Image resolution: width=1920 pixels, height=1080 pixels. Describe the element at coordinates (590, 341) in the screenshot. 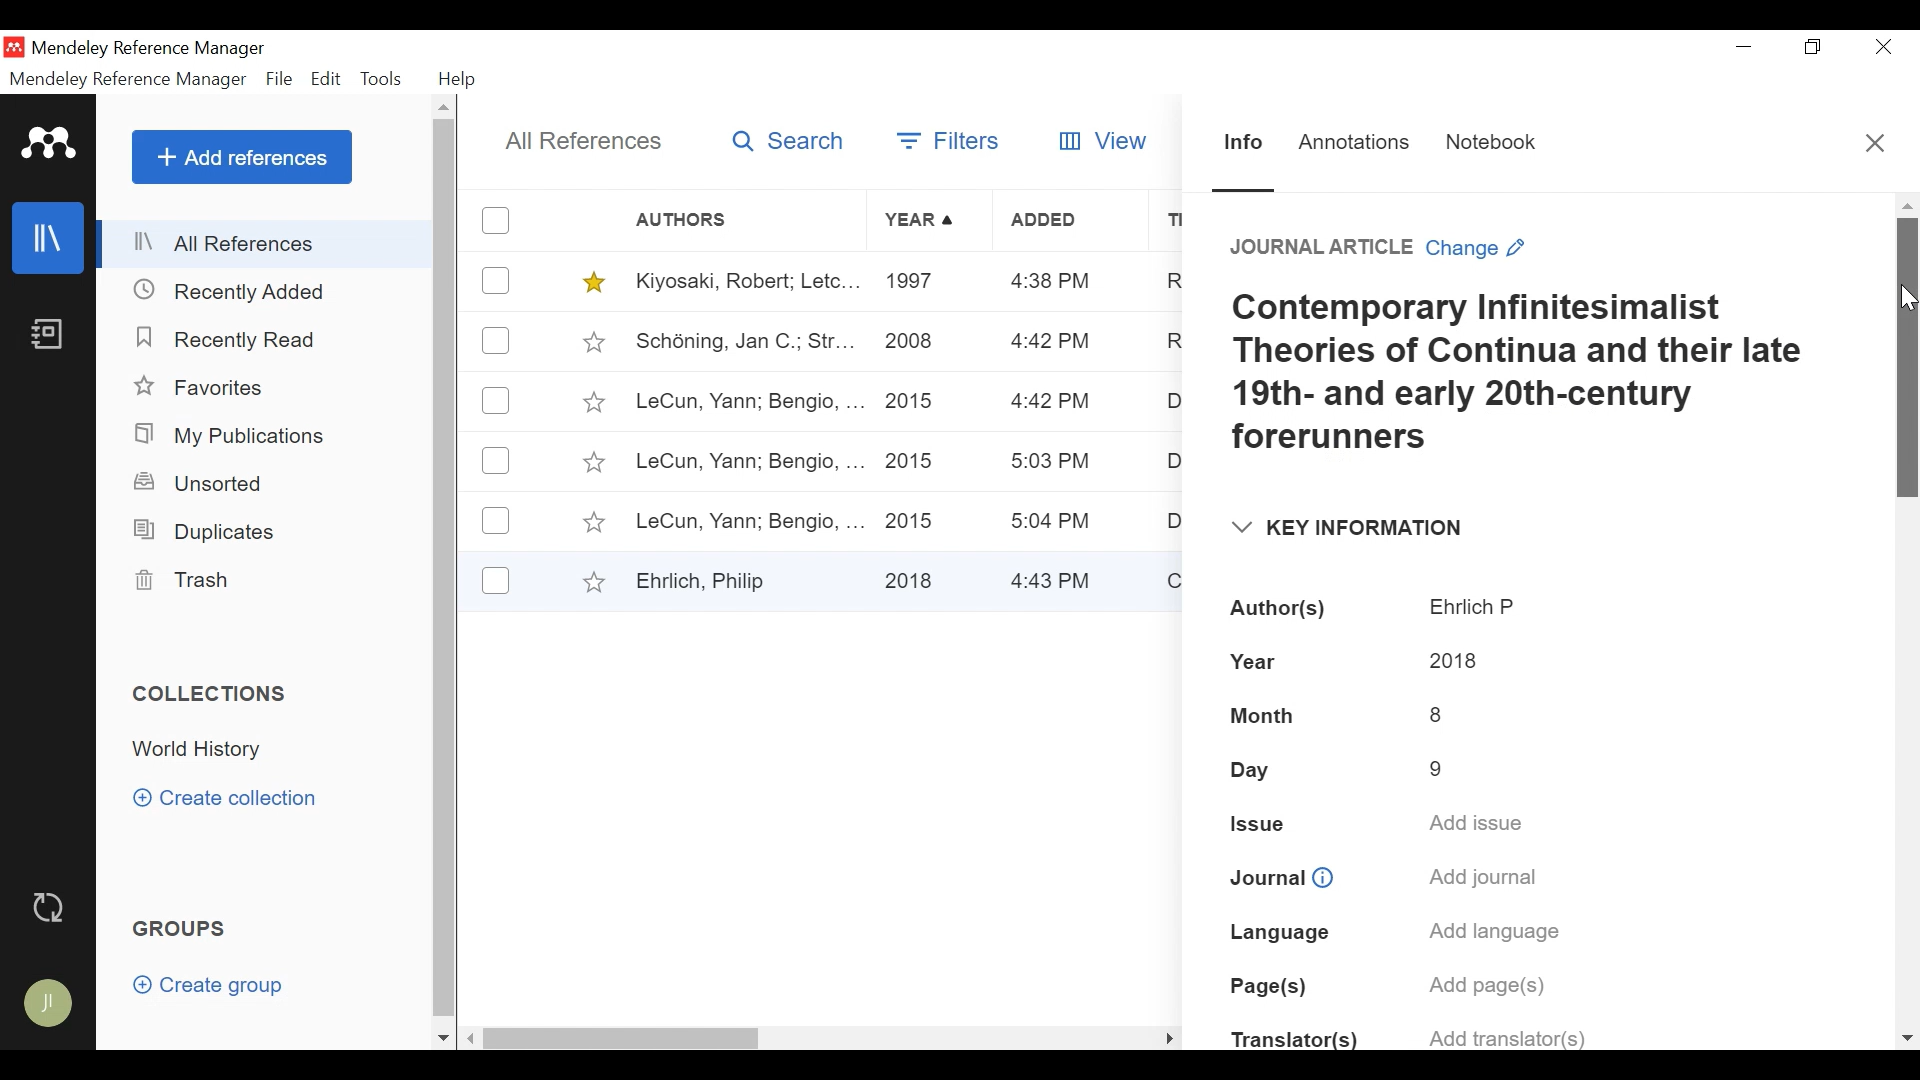

I see `(un)select favorite` at that location.